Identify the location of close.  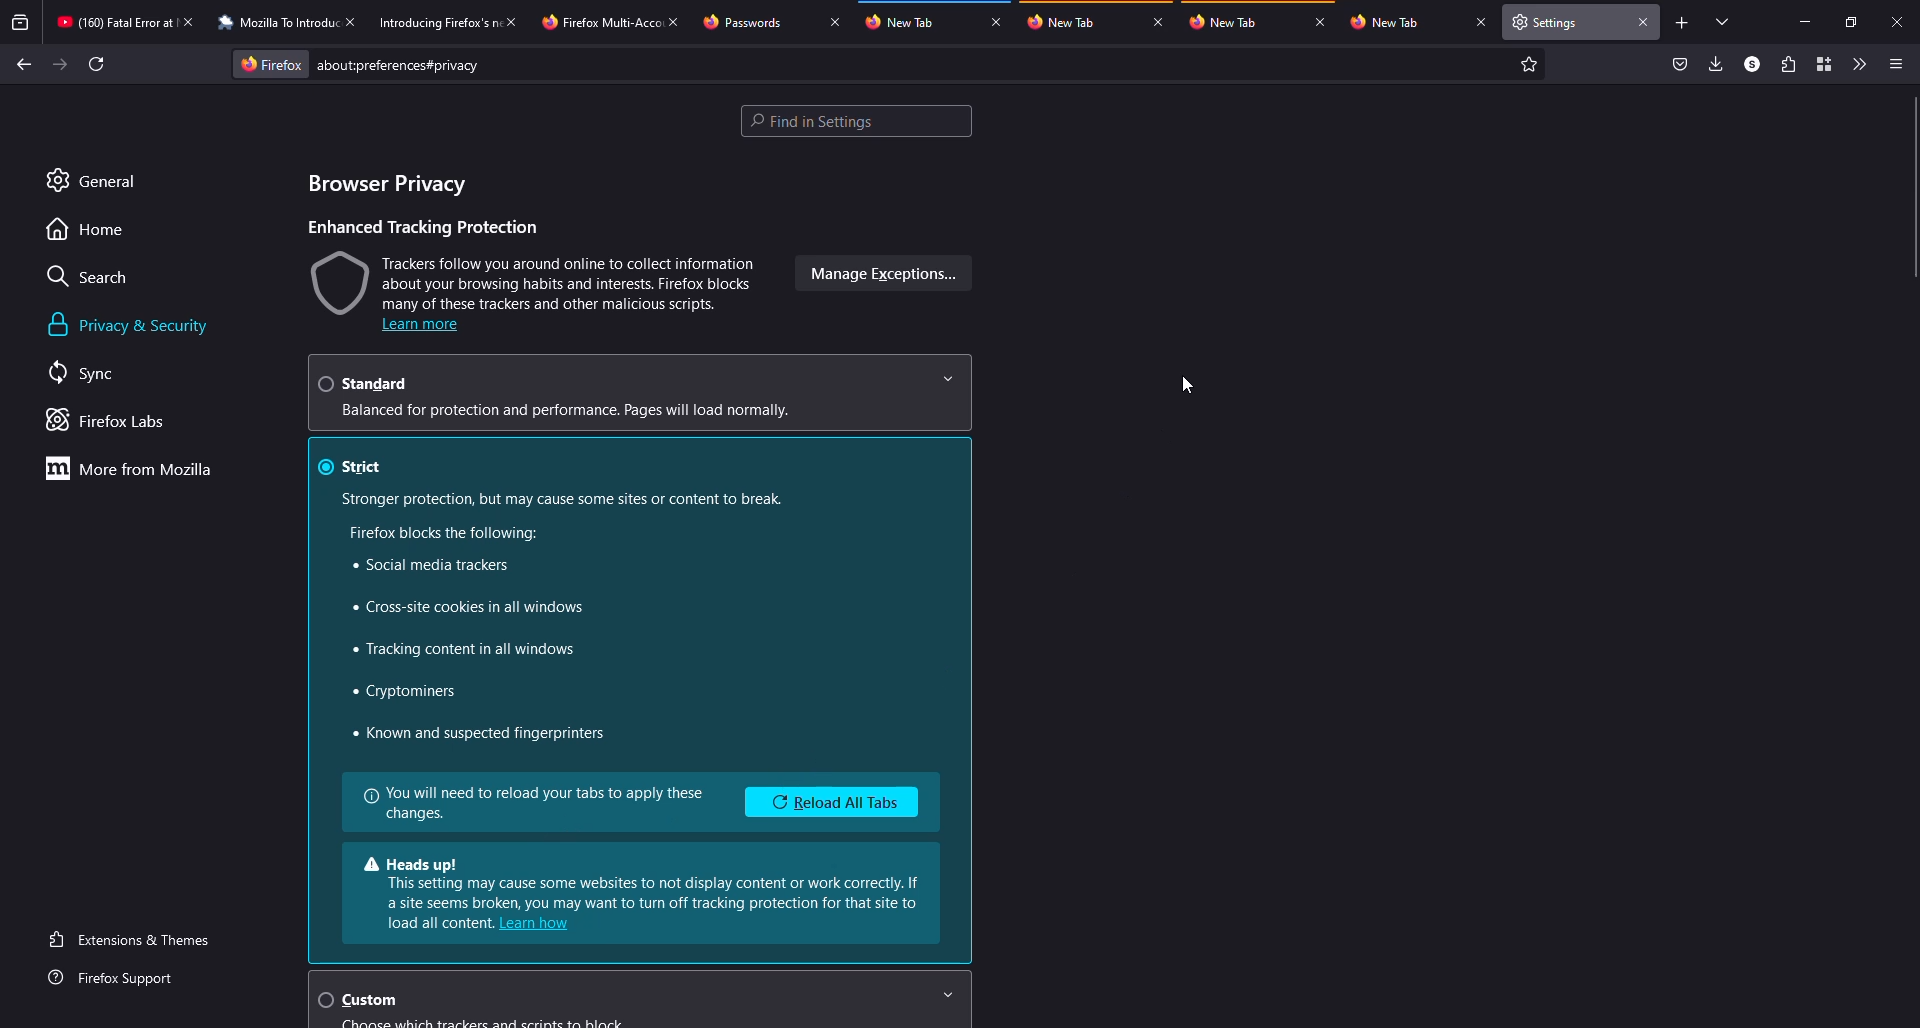
(1479, 22).